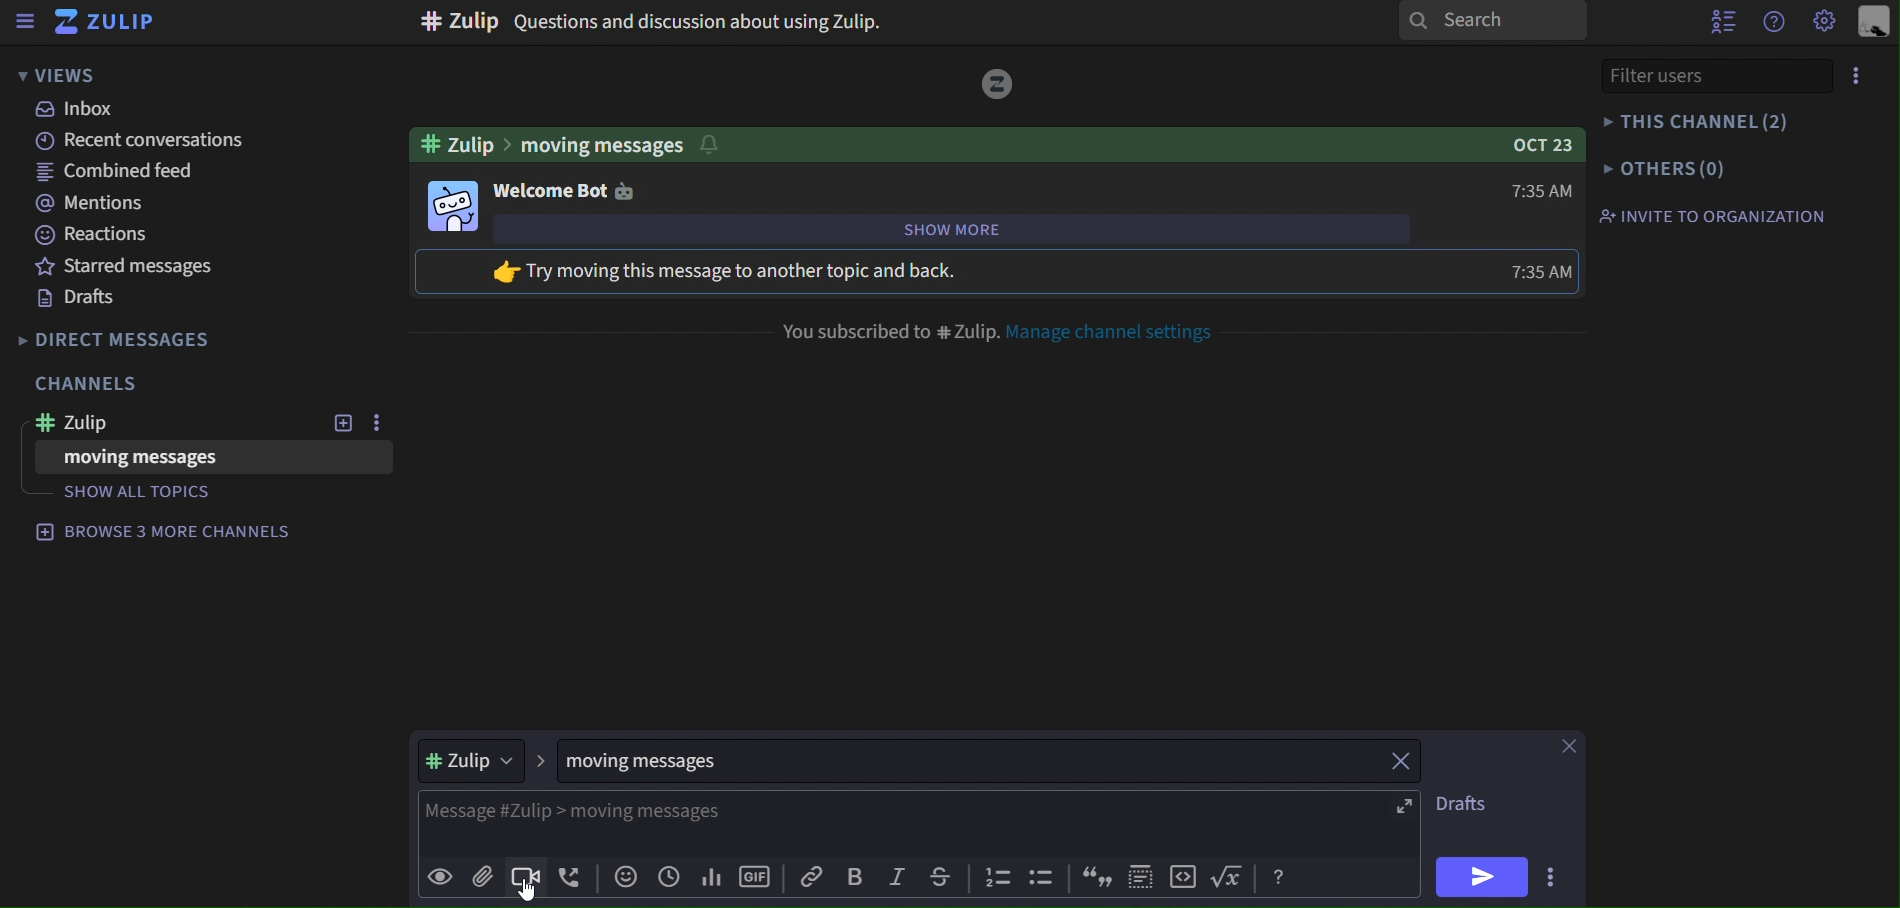  I want to click on views, so click(62, 74).